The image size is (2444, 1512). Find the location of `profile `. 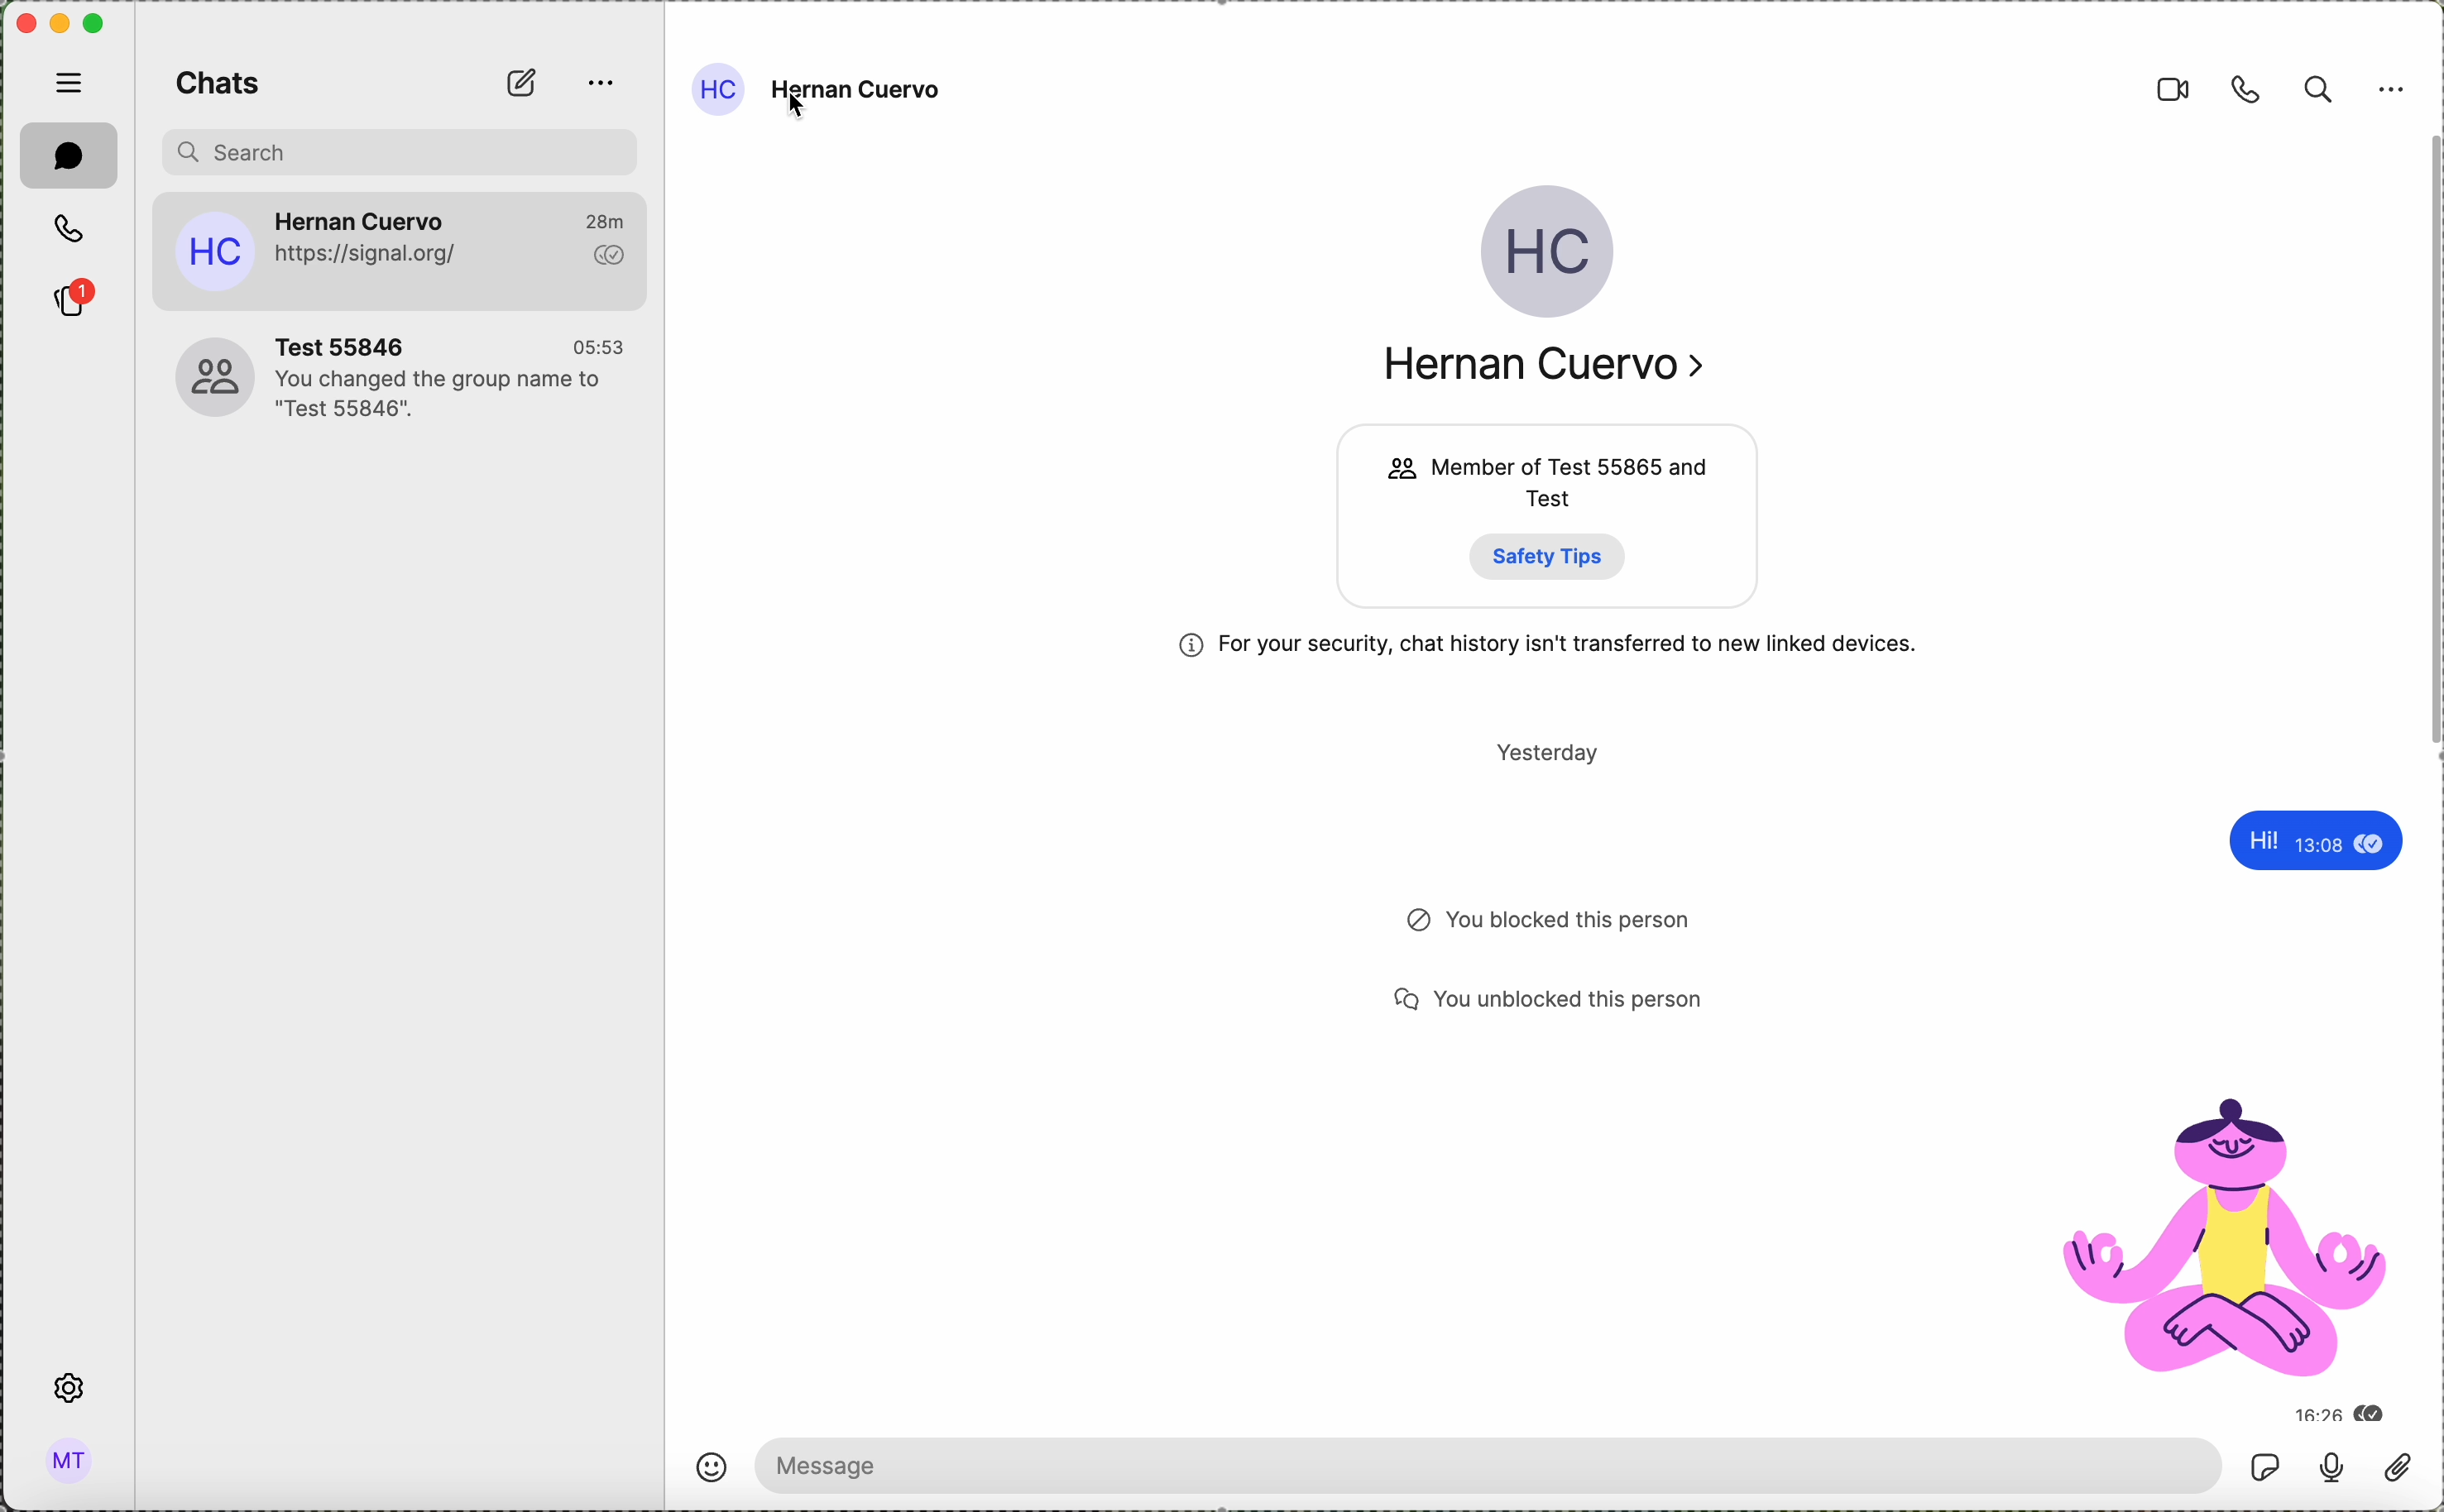

profile  is located at coordinates (199, 376).